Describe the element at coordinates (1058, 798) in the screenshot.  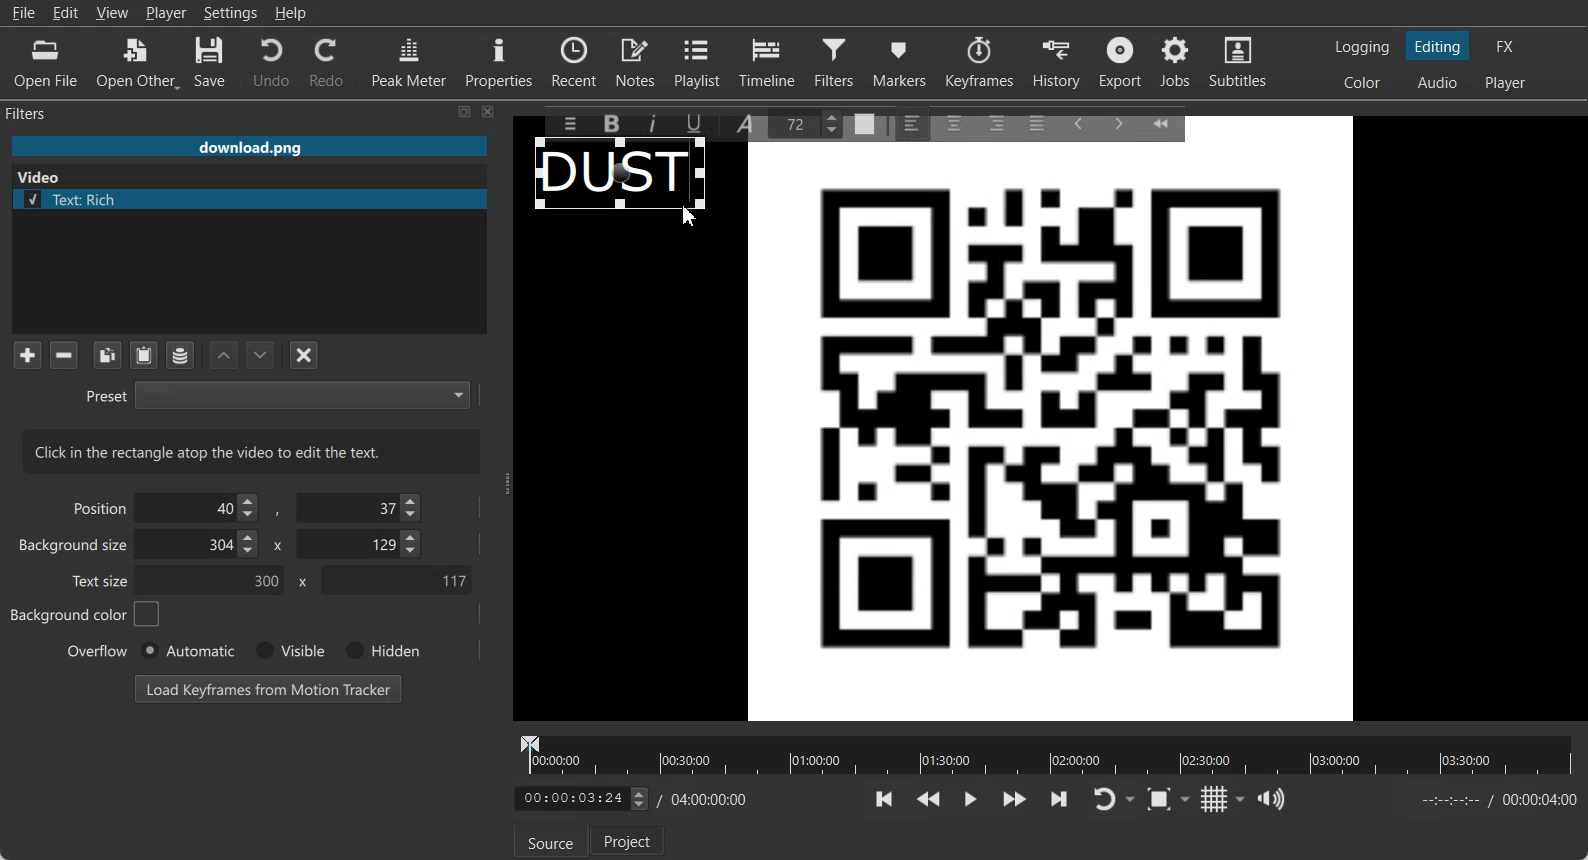
I see `Skip to the next point` at that location.